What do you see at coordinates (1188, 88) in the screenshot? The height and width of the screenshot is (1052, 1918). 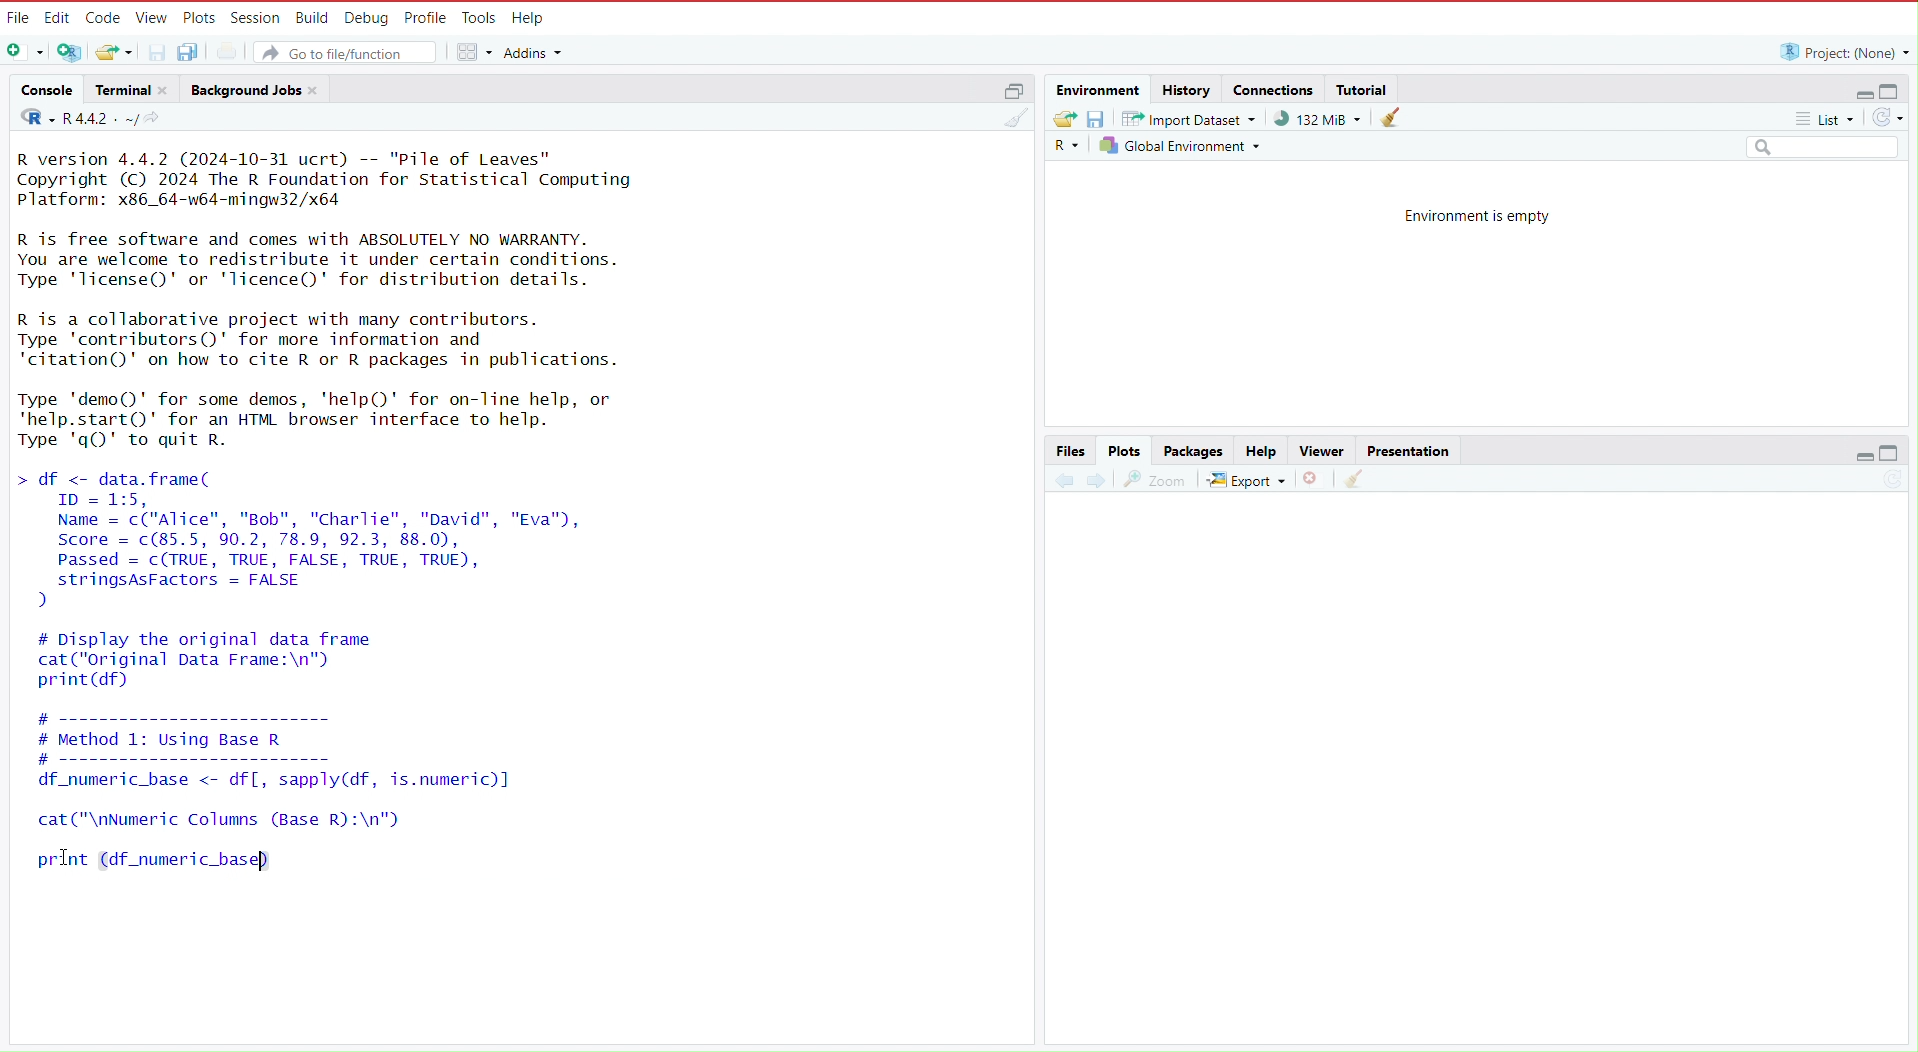 I see `history` at bounding box center [1188, 88].